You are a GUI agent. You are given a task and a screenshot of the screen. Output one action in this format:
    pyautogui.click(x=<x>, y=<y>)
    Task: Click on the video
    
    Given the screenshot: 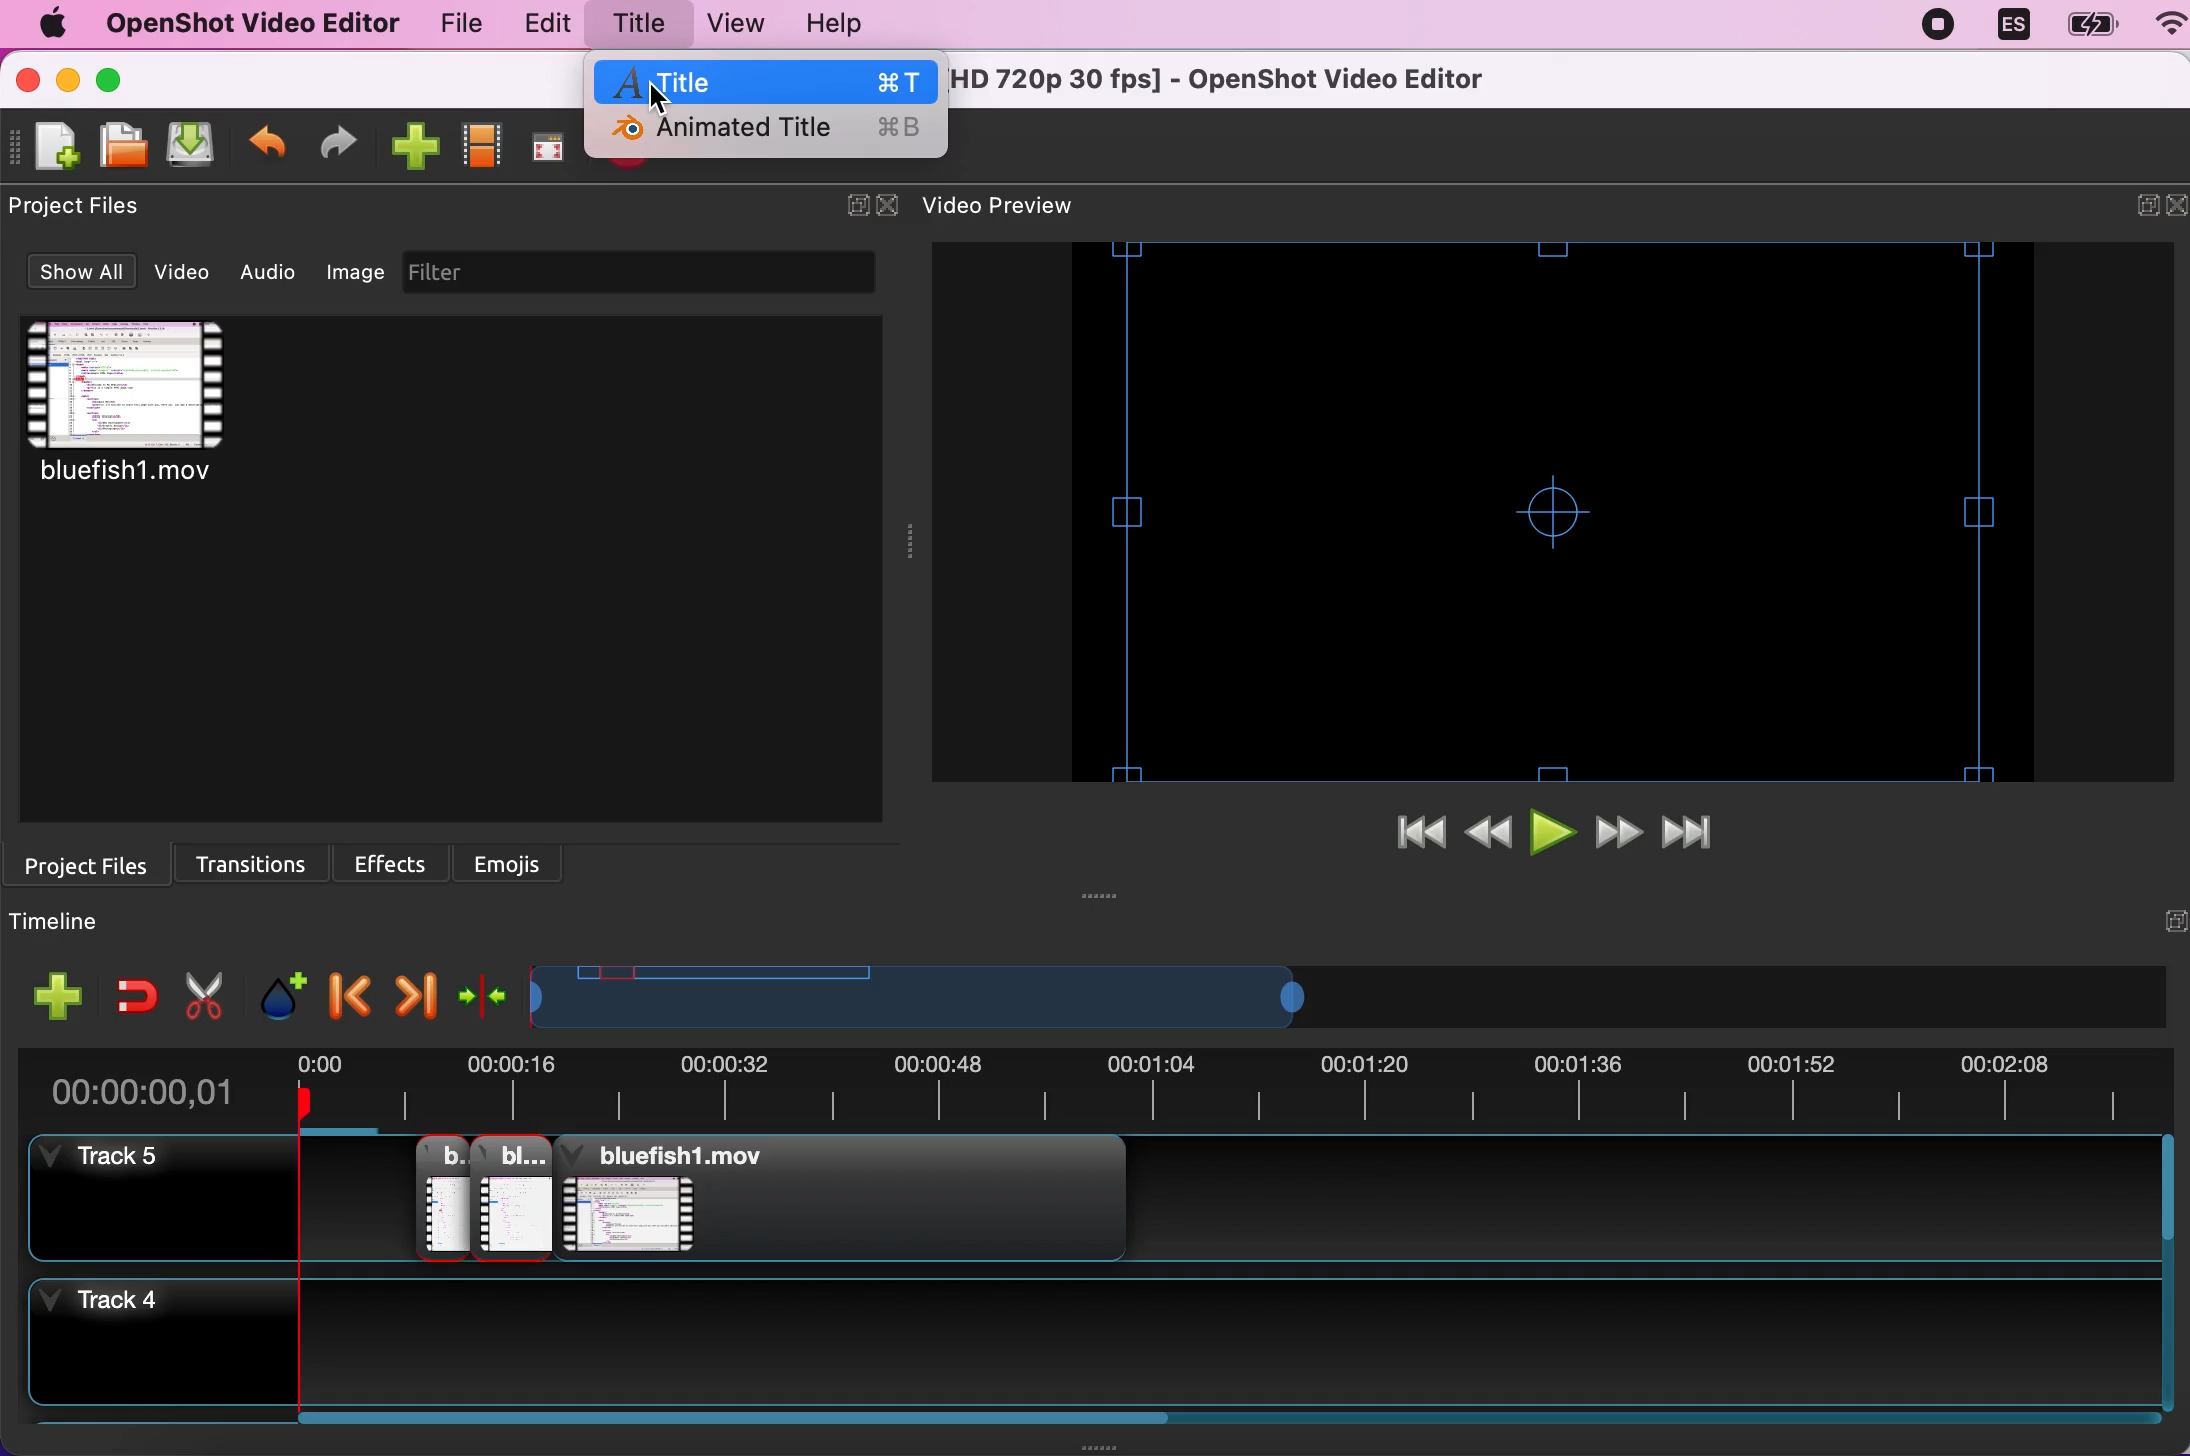 What is the action you would take?
    pyautogui.click(x=188, y=272)
    